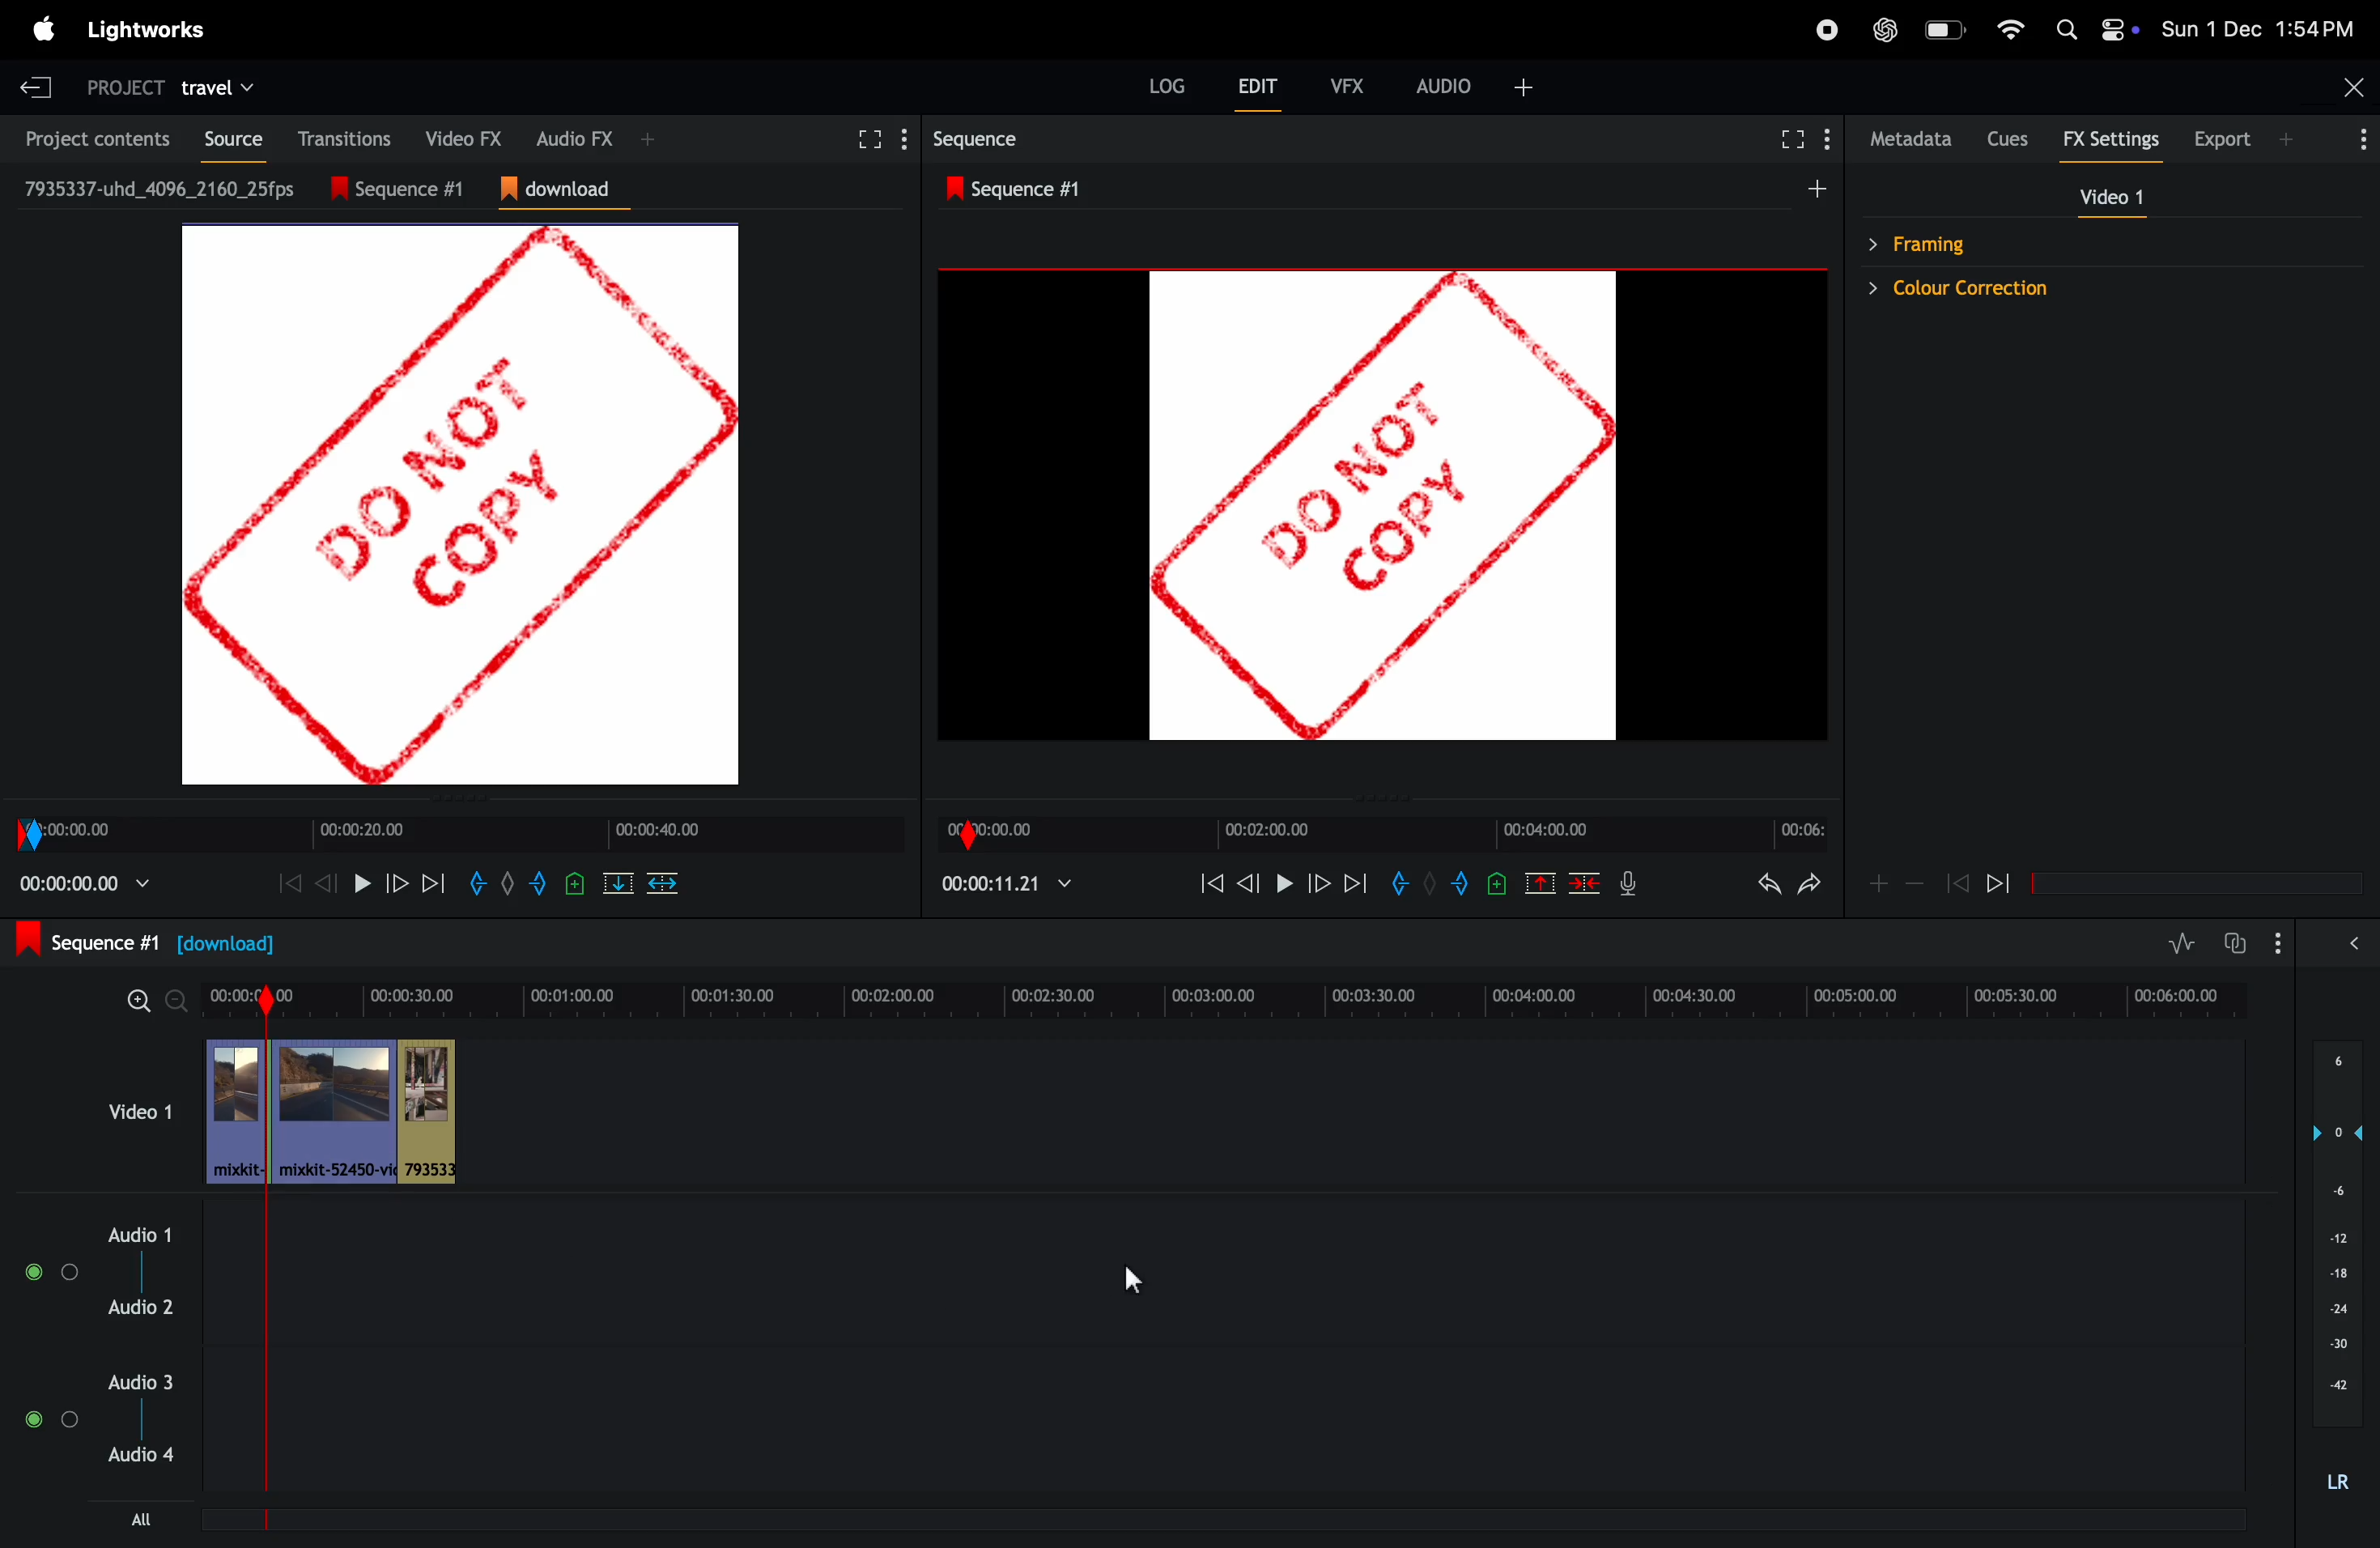 This screenshot has height=1548, width=2380. What do you see at coordinates (1793, 139) in the screenshot?
I see `full screen` at bounding box center [1793, 139].